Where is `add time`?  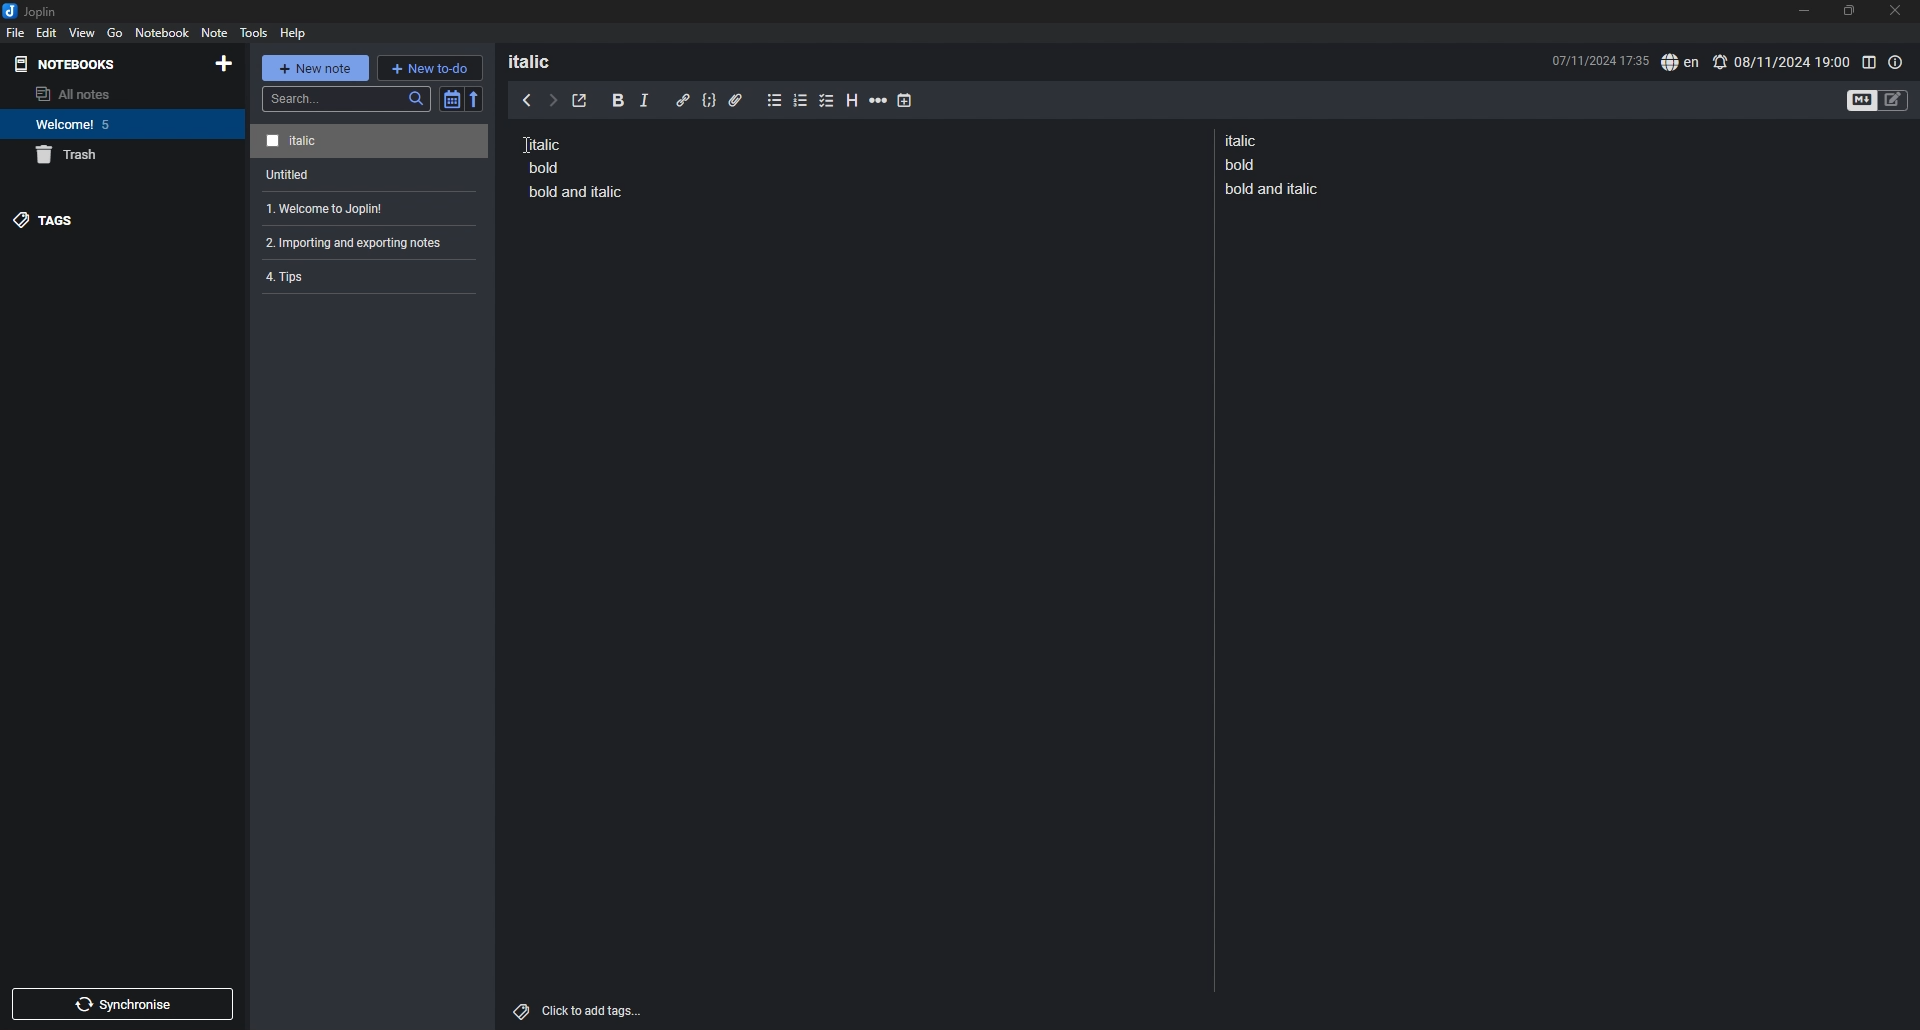
add time is located at coordinates (905, 100).